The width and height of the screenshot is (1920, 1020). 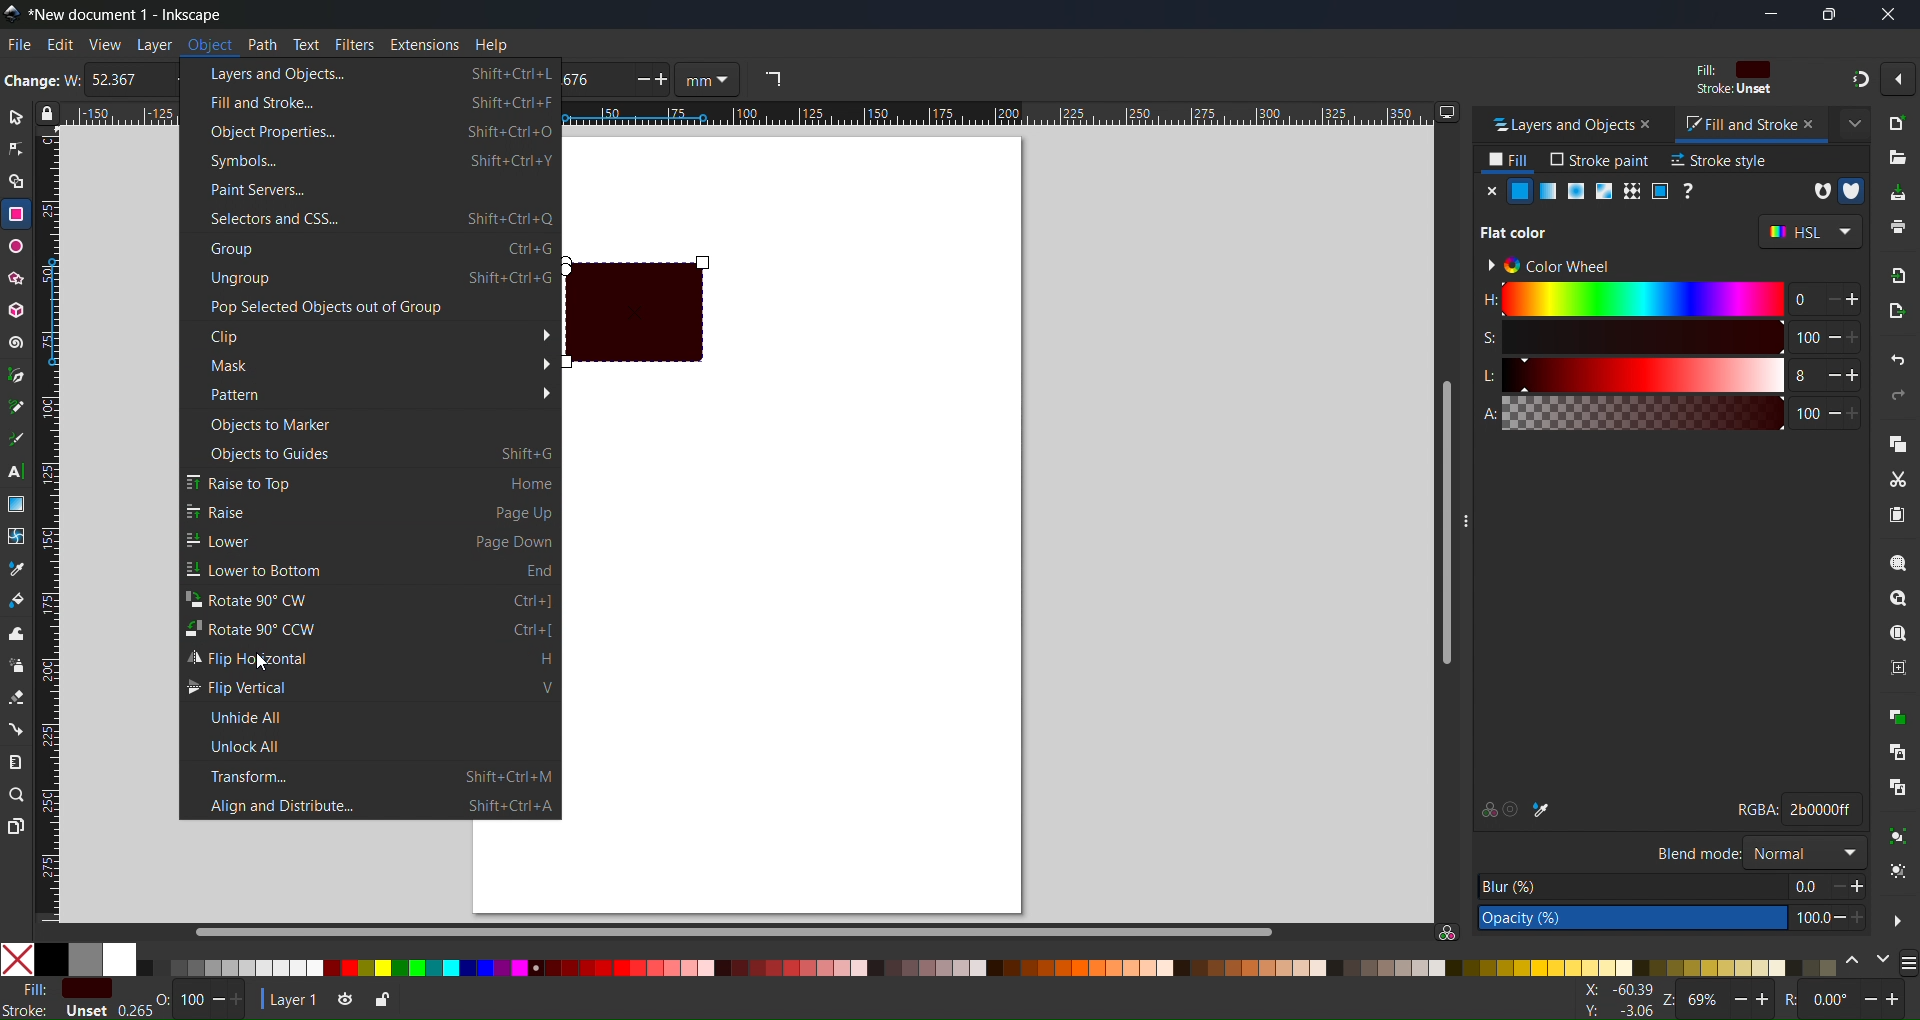 I want to click on Color wheel, so click(x=1557, y=263).